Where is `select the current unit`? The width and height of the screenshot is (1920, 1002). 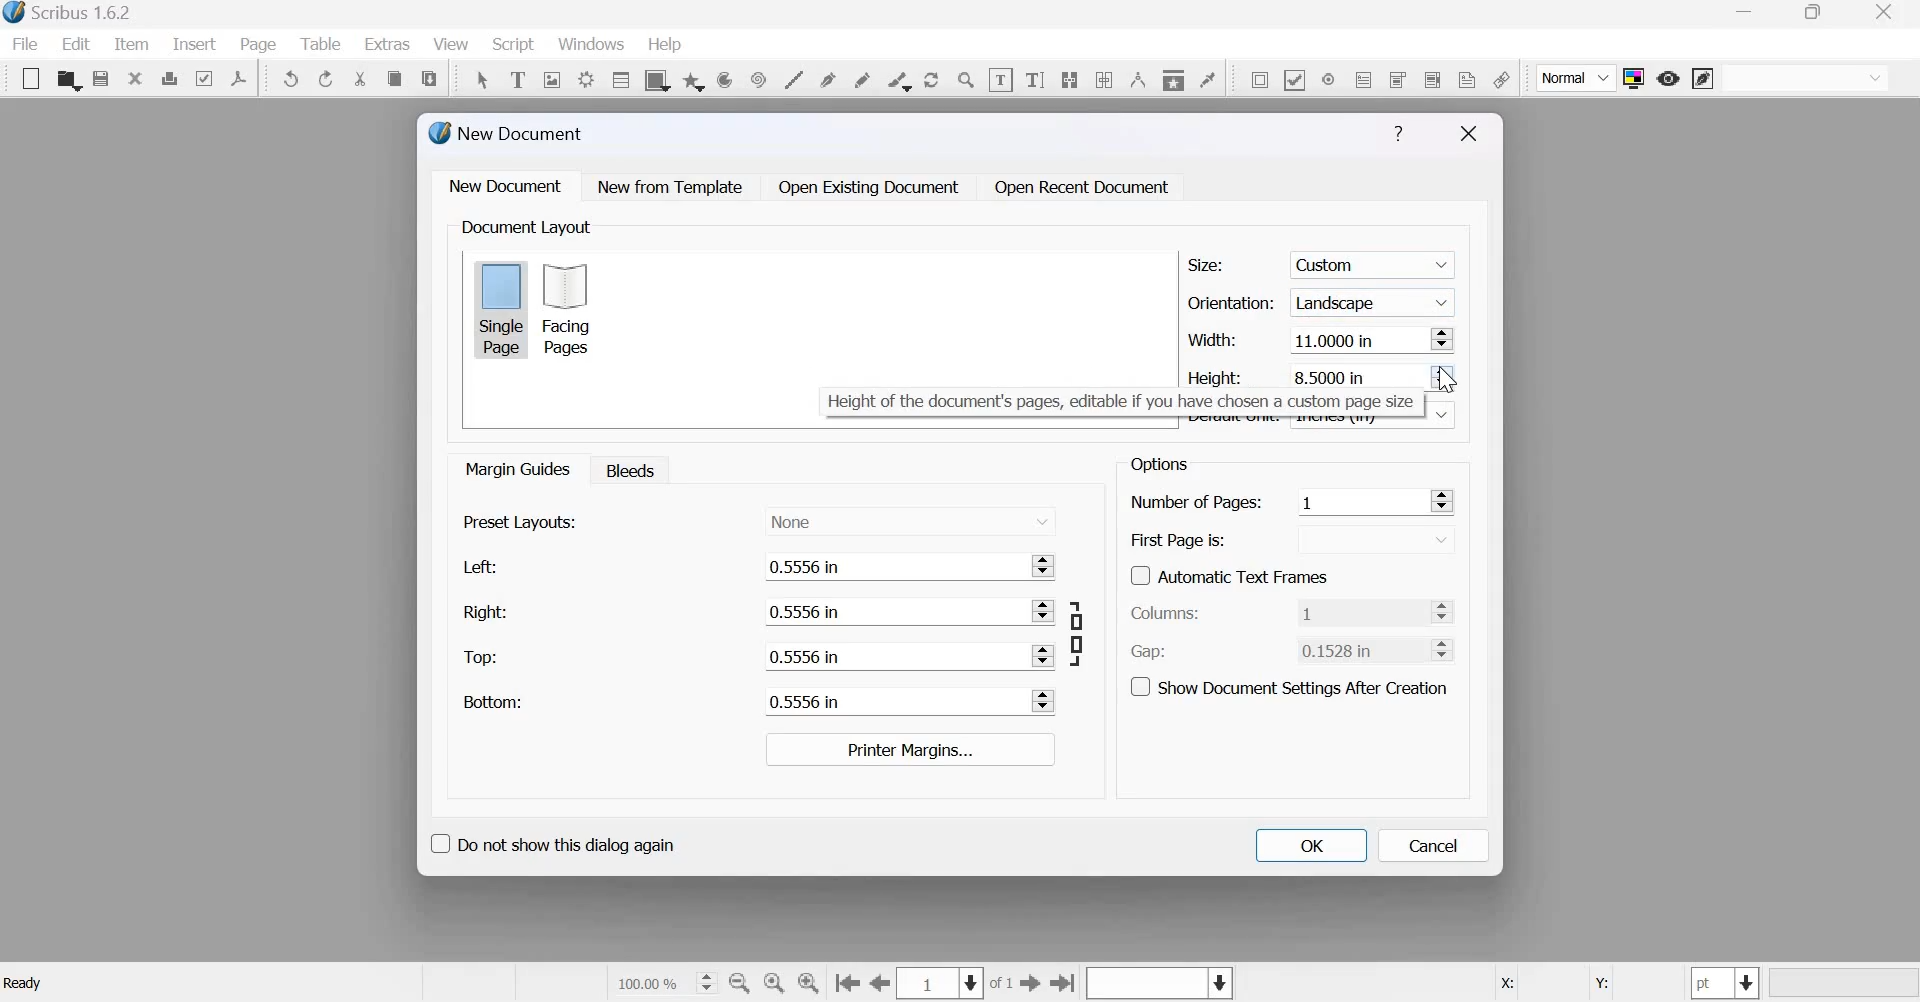
select the current unit is located at coordinates (1726, 983).